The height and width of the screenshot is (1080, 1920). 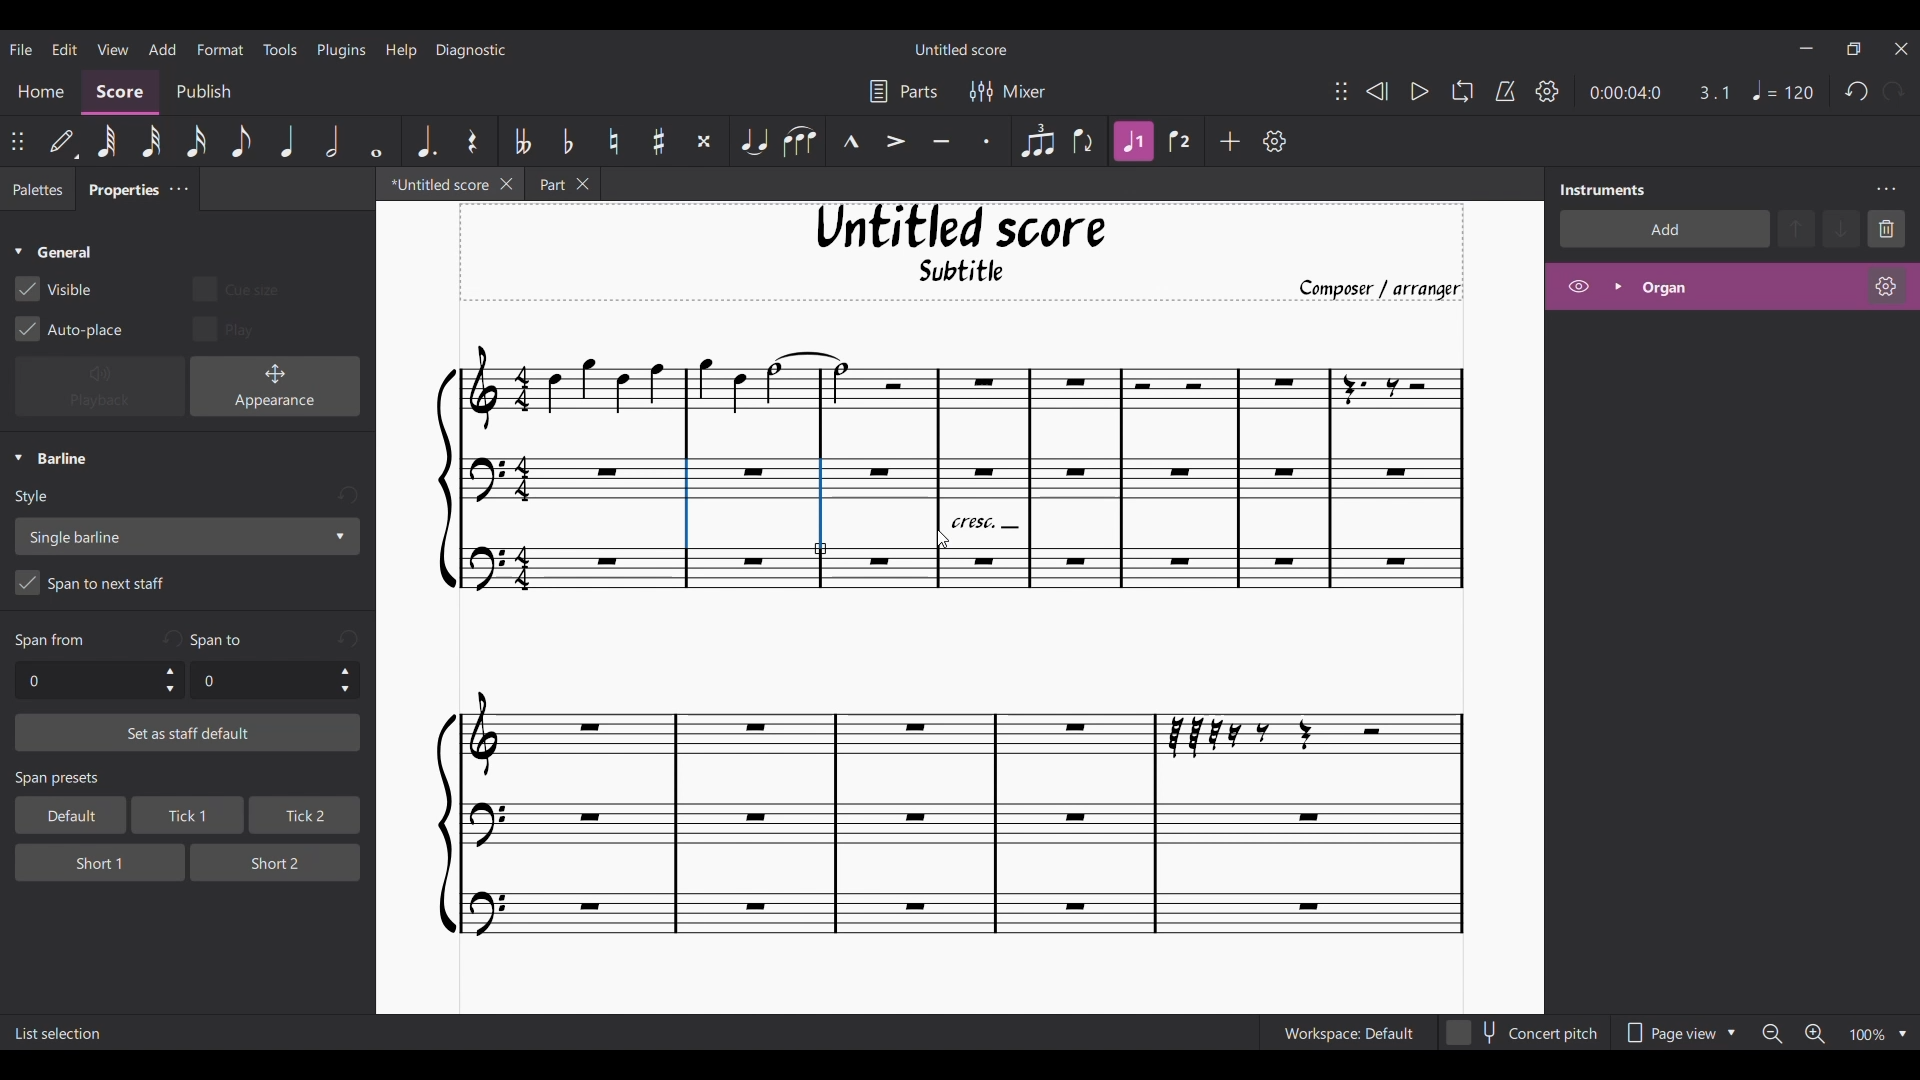 I want to click on Home section, so click(x=42, y=91).